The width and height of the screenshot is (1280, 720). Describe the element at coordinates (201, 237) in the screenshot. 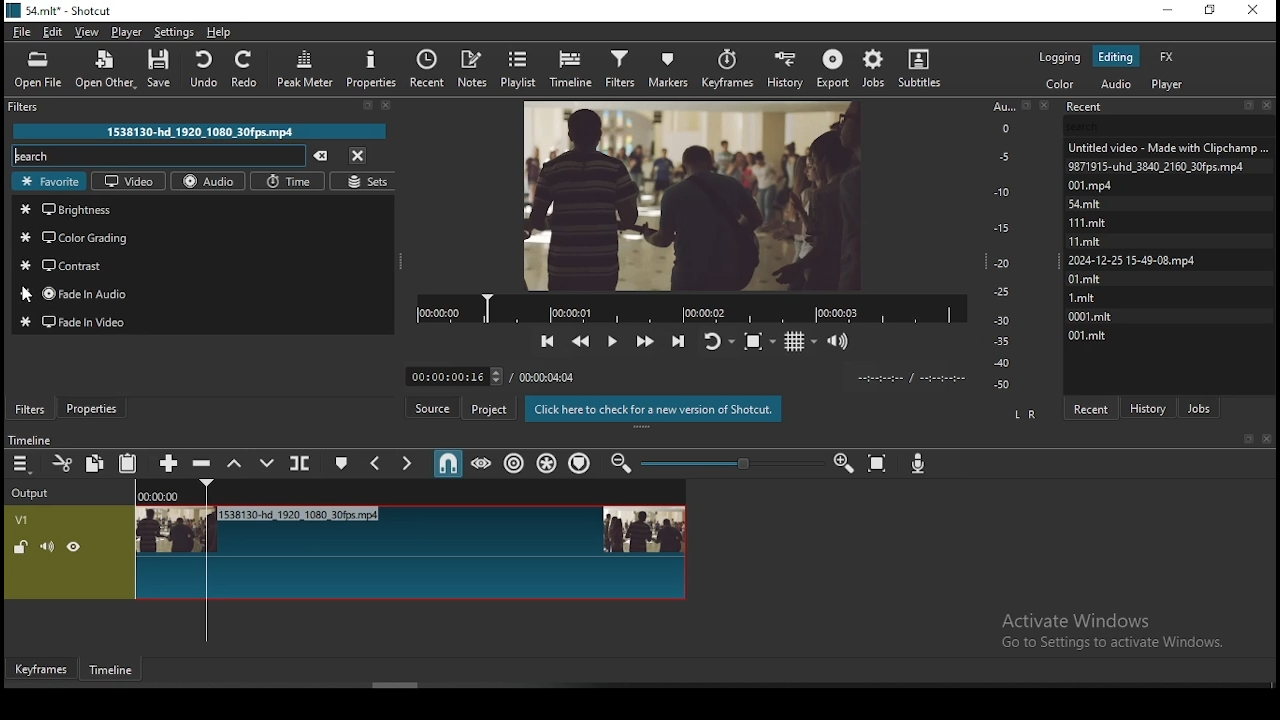

I see `color grading` at that location.